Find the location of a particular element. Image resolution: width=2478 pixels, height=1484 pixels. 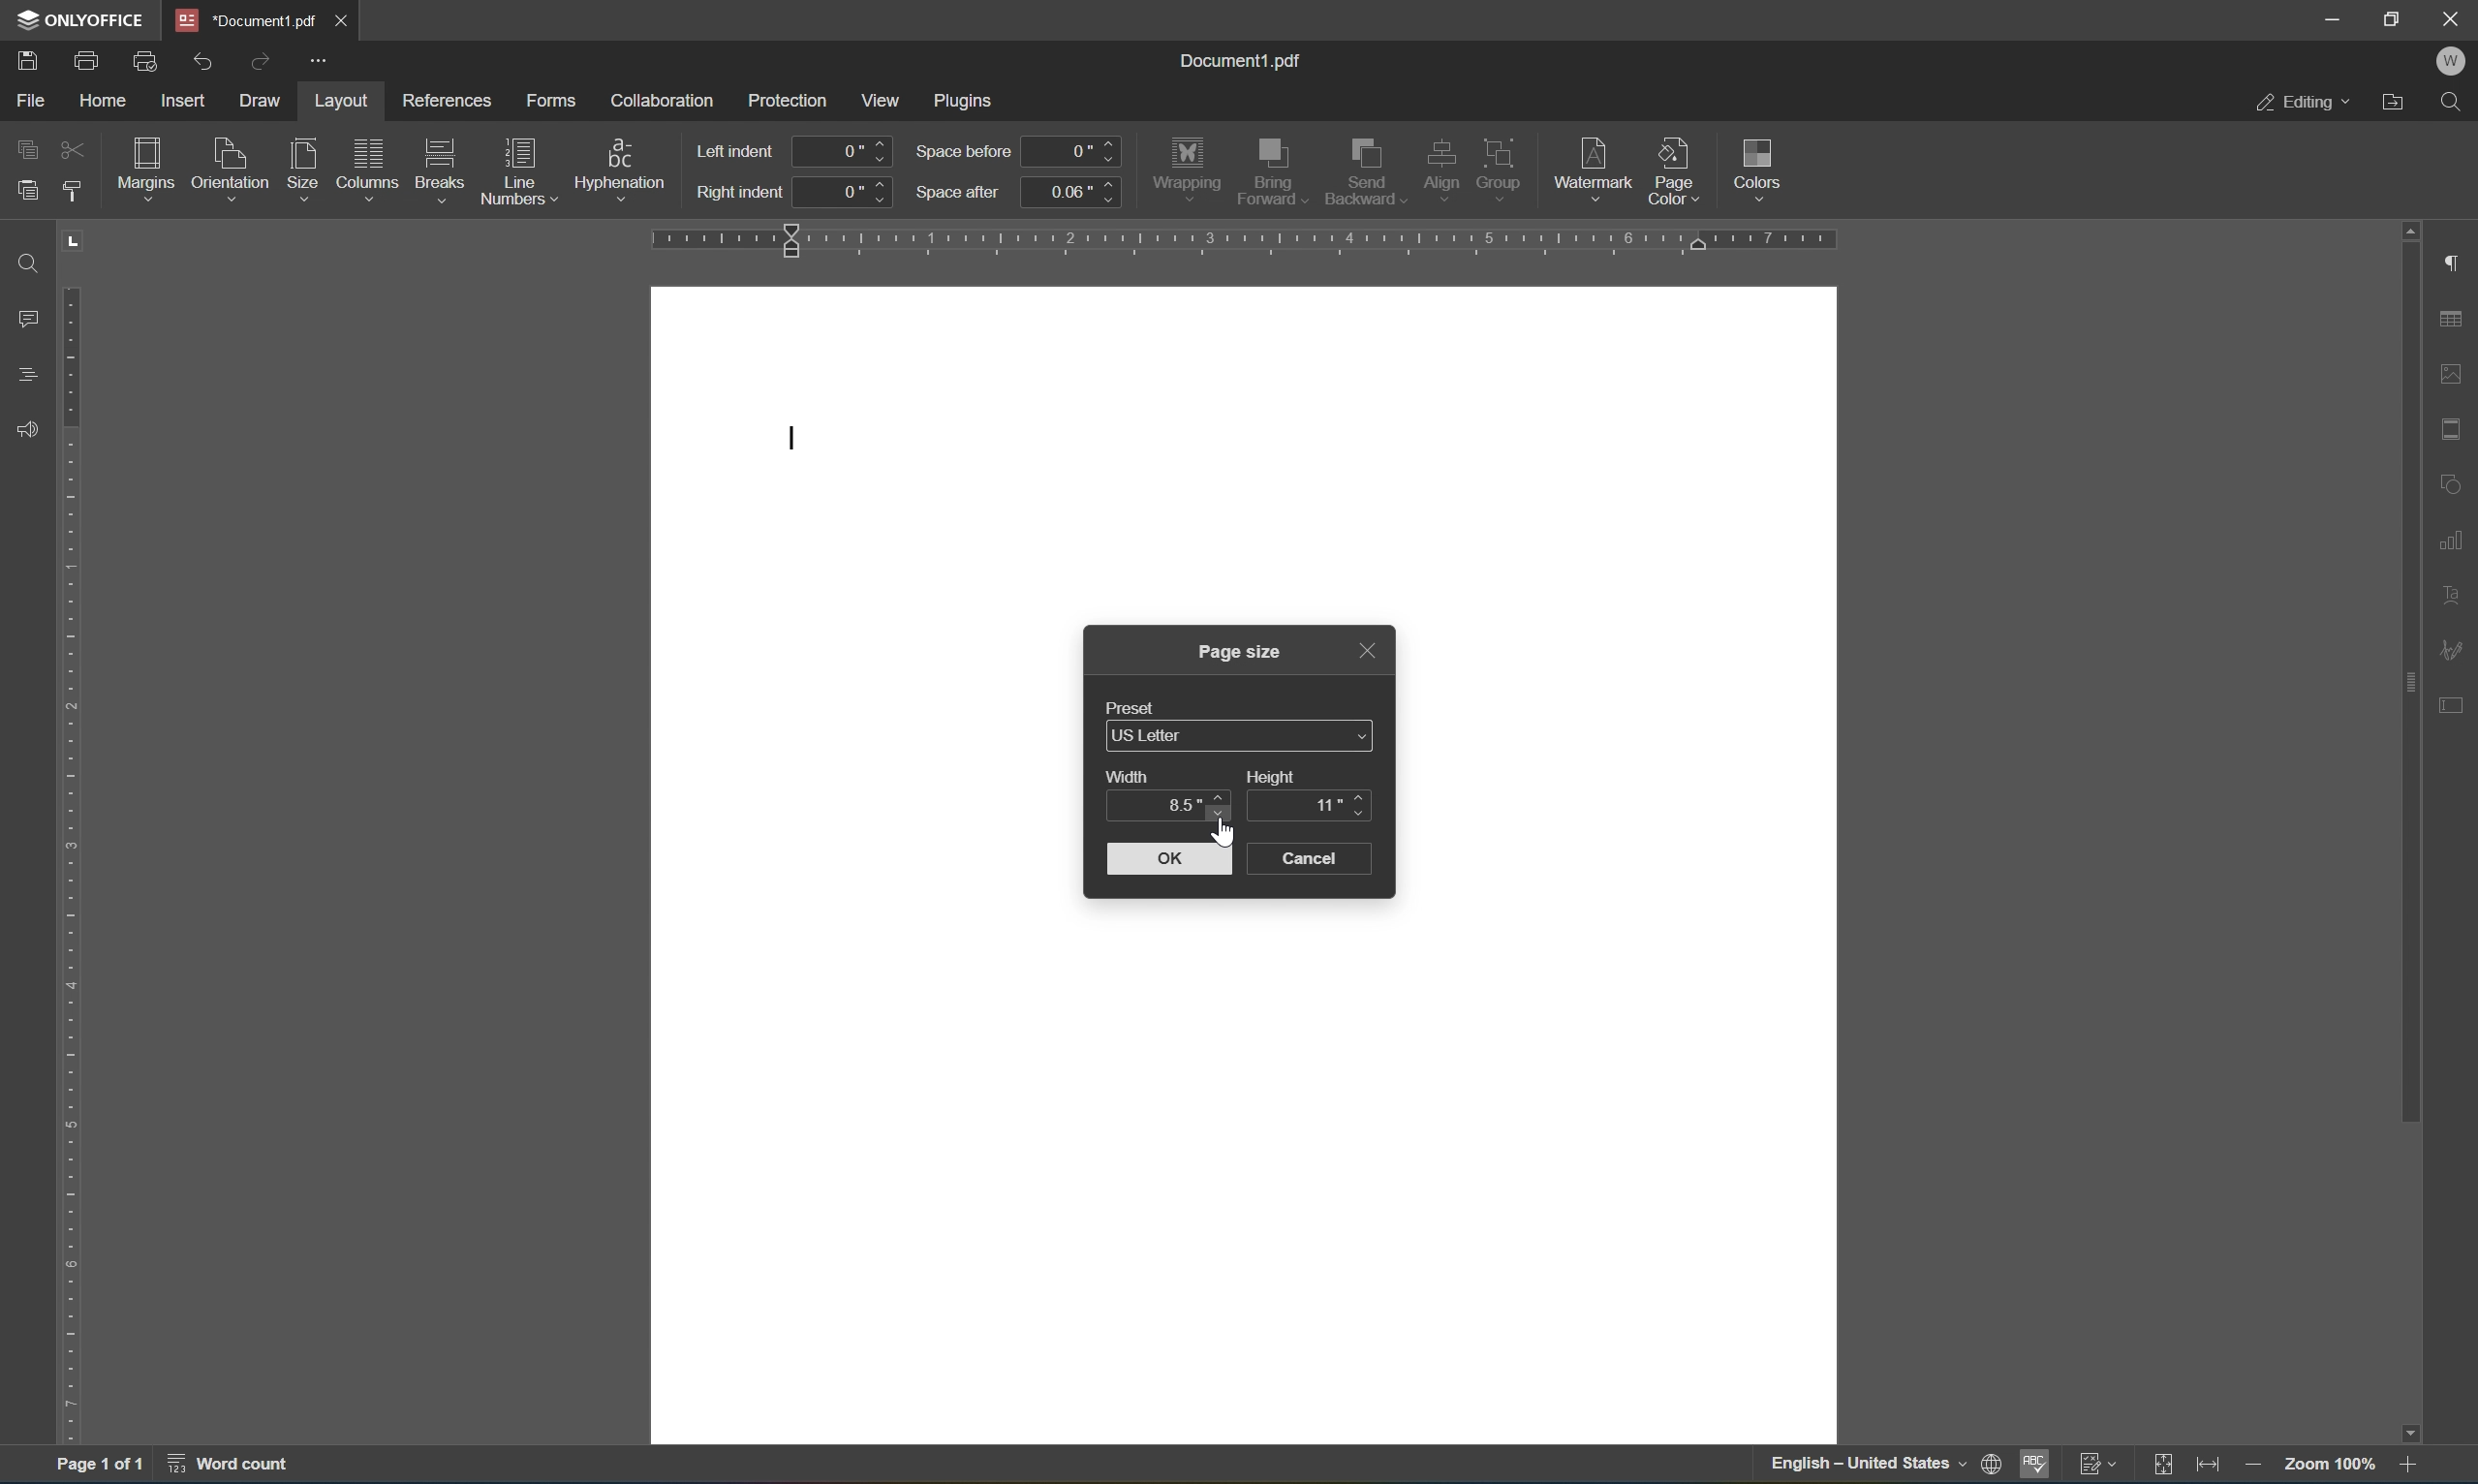

left indent is located at coordinates (739, 149).